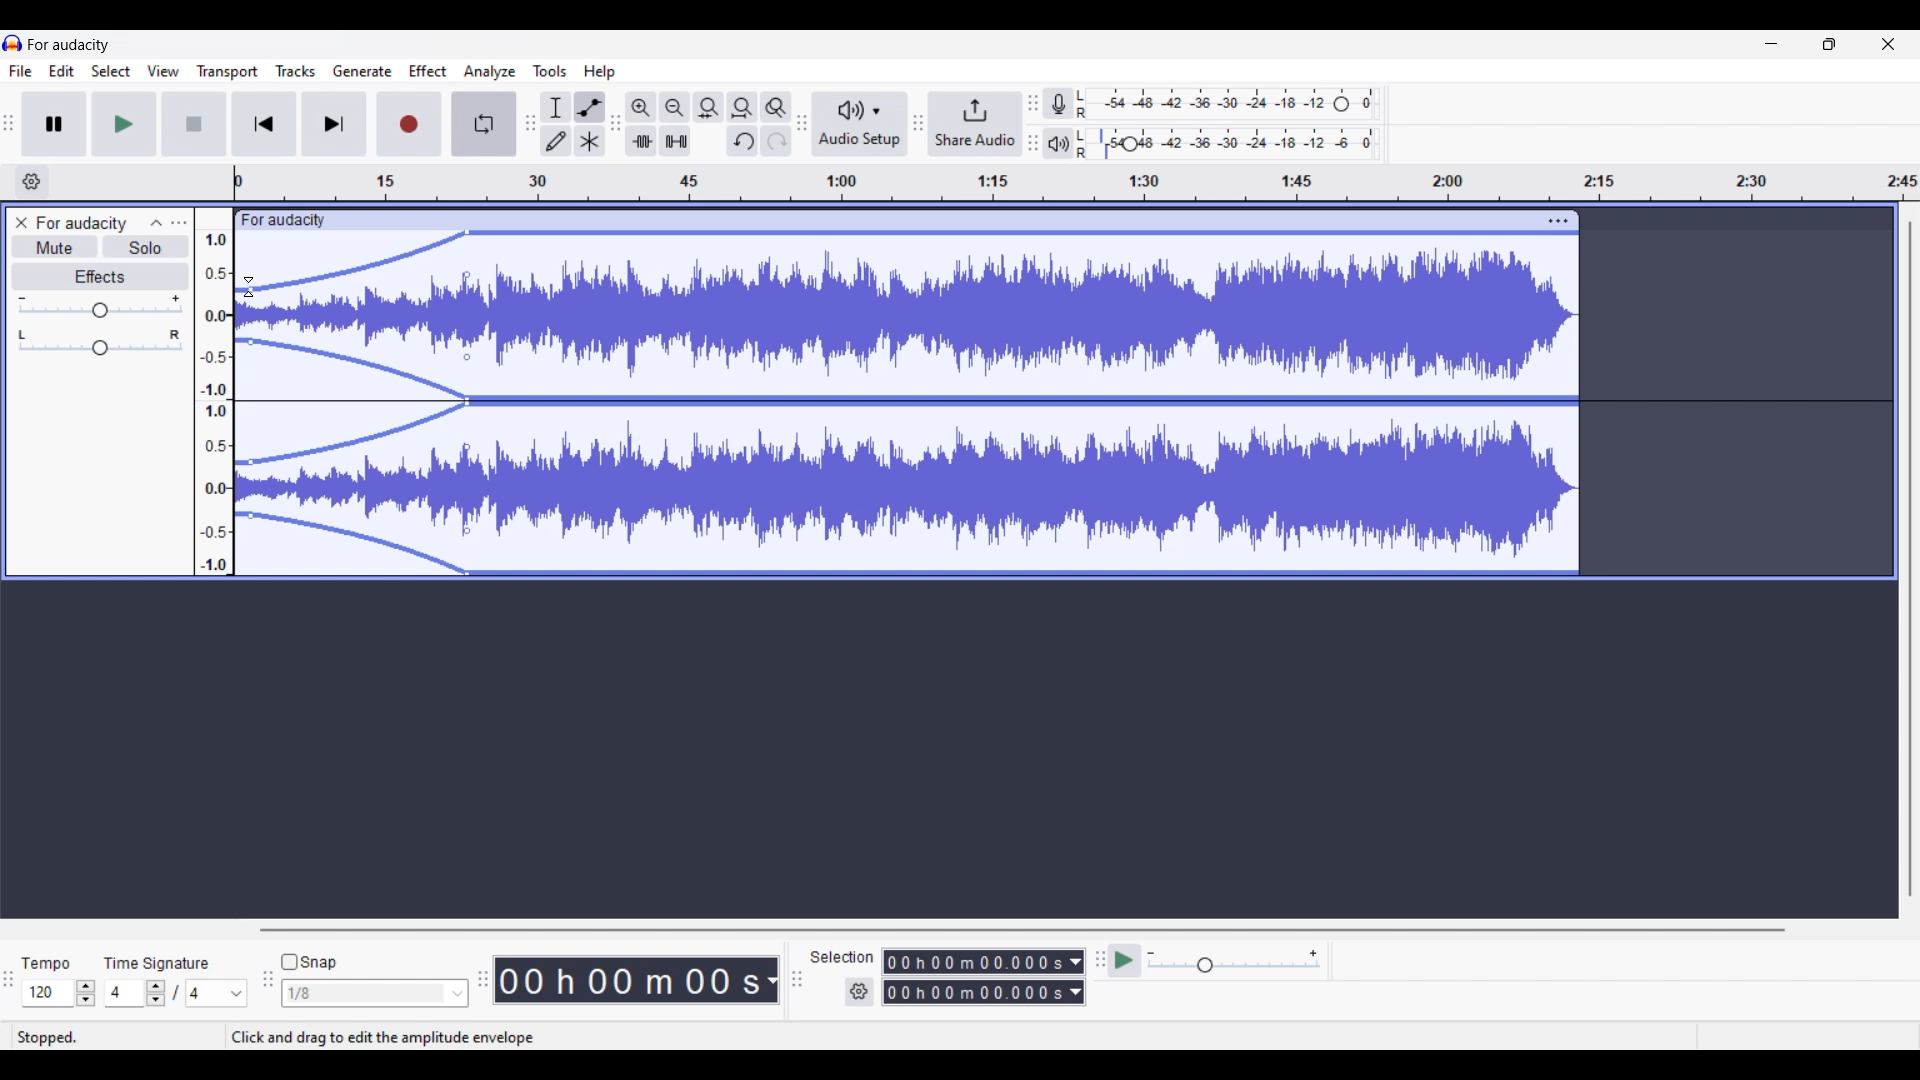  What do you see at coordinates (227, 72) in the screenshot?
I see `Transport` at bounding box center [227, 72].